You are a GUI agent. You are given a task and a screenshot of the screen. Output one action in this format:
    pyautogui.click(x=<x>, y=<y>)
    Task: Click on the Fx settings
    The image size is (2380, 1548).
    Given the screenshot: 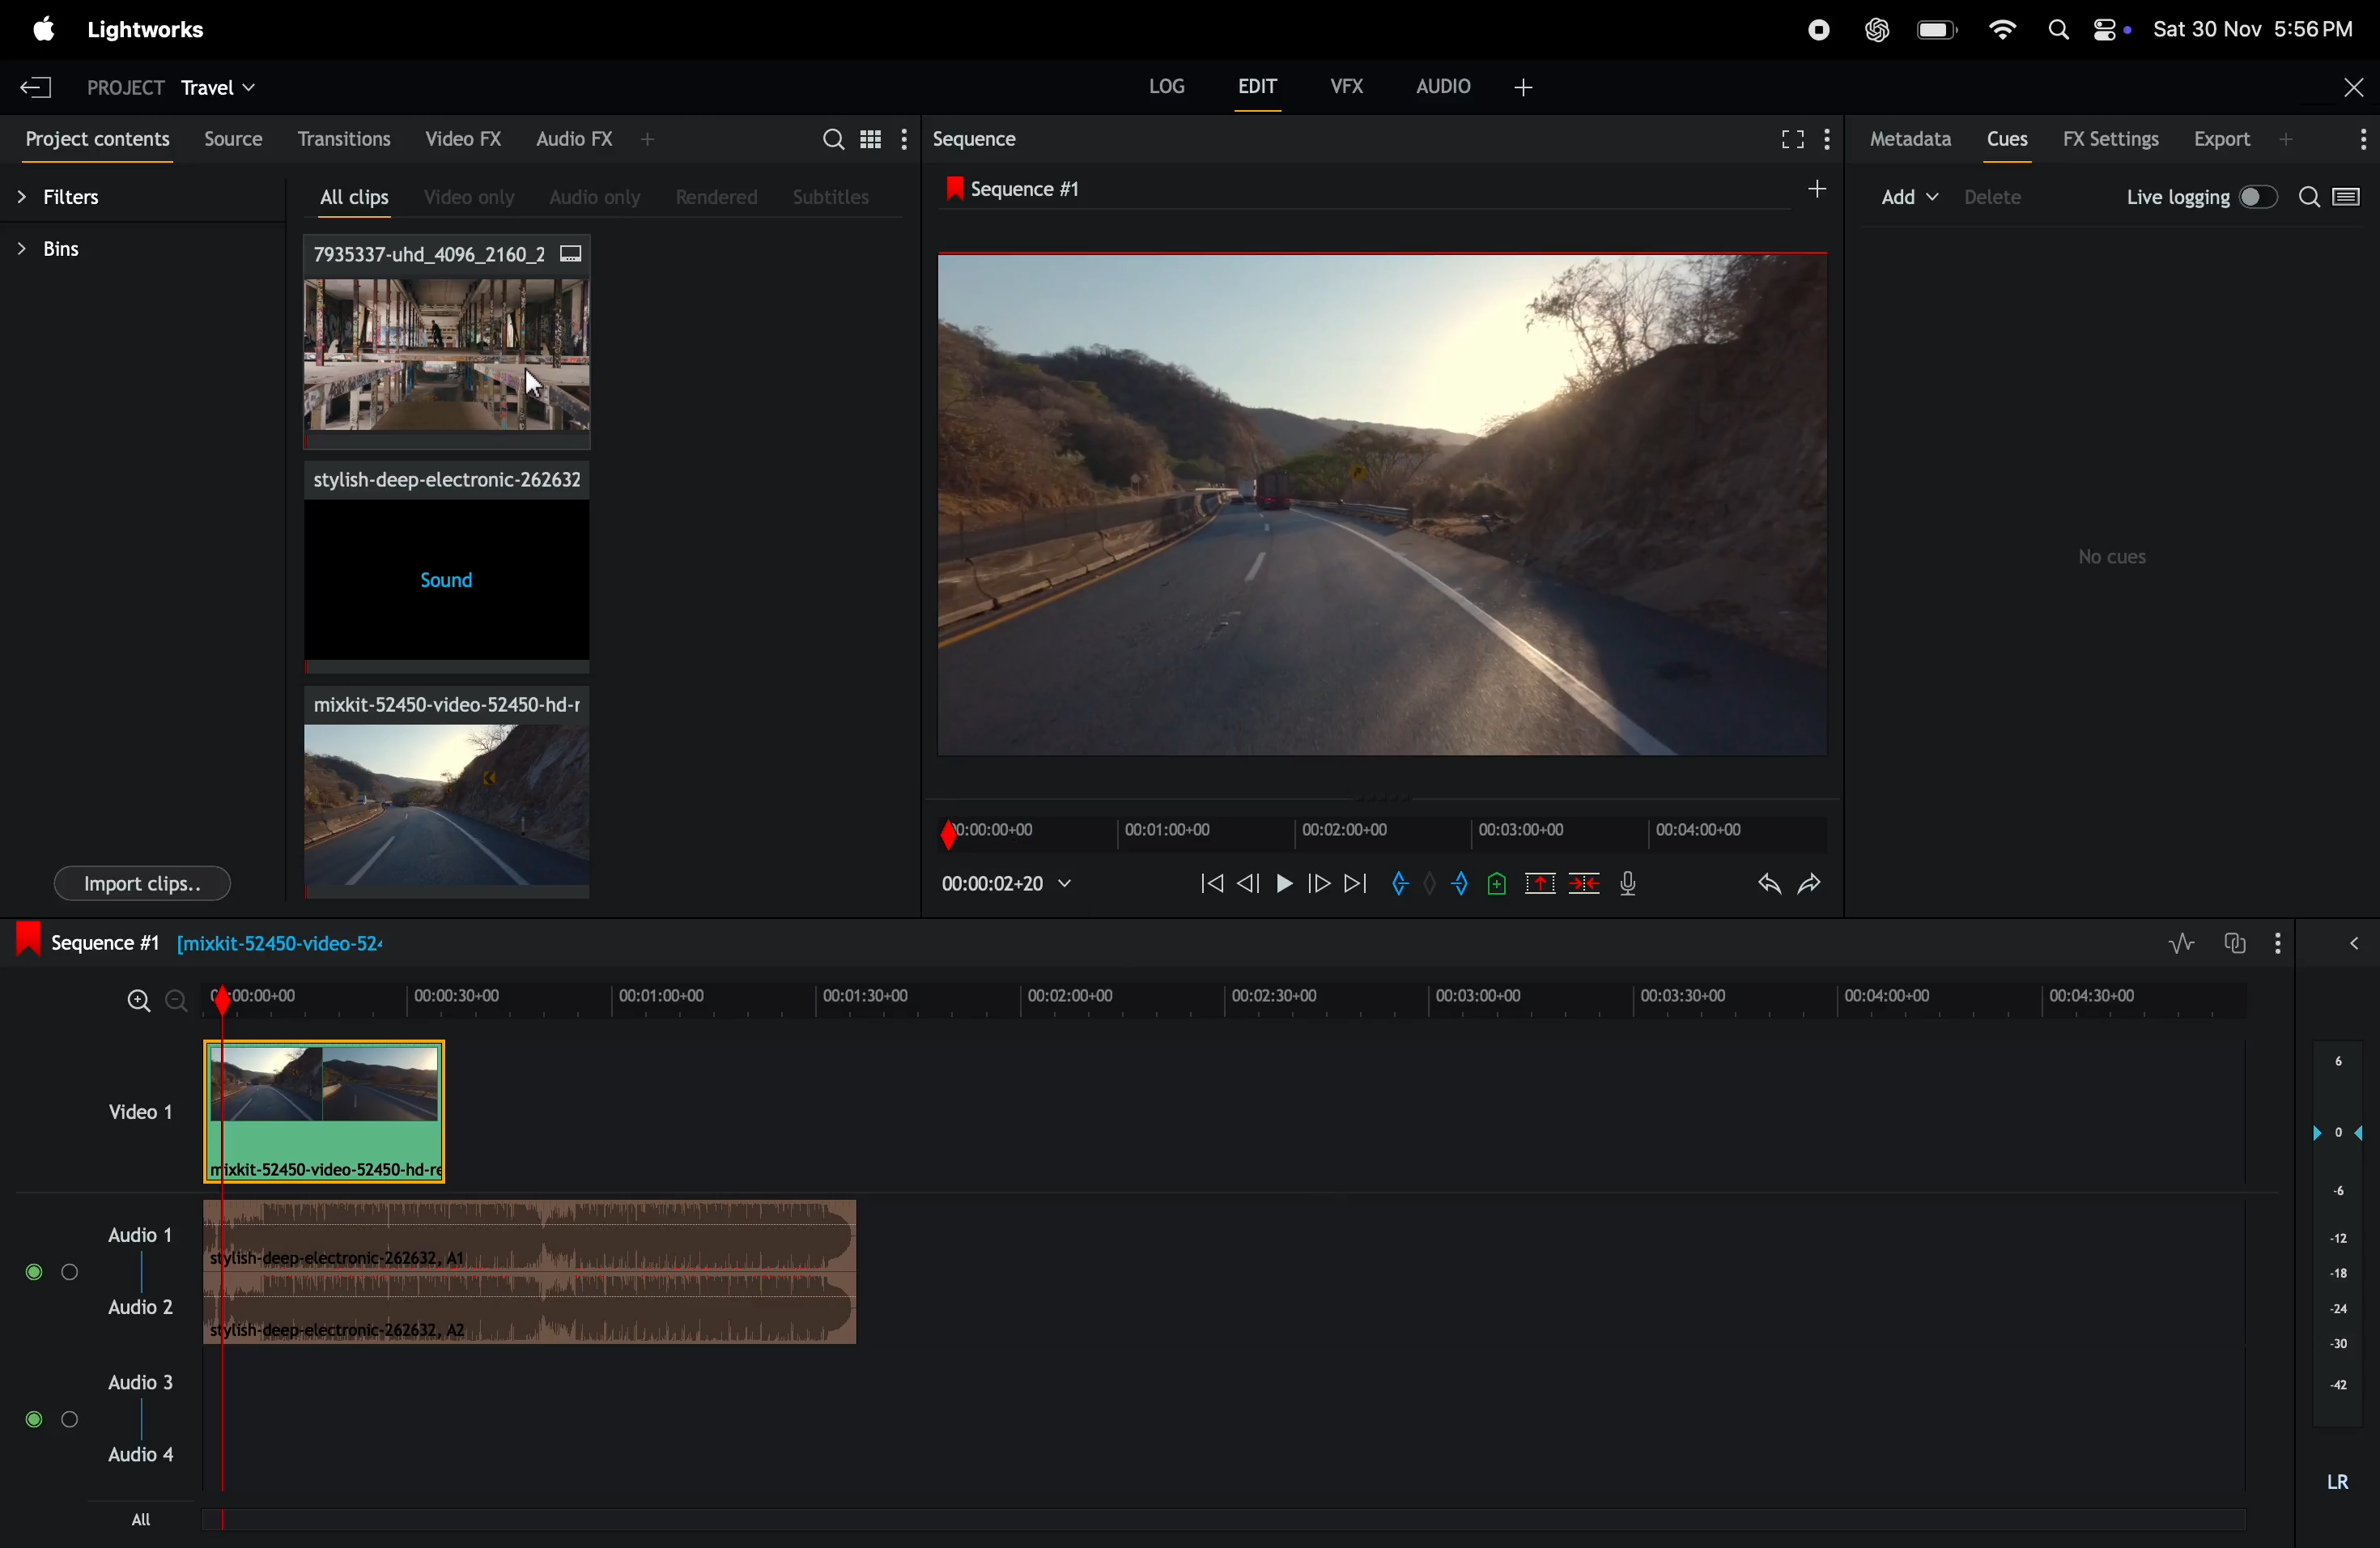 What is the action you would take?
    pyautogui.click(x=2111, y=140)
    